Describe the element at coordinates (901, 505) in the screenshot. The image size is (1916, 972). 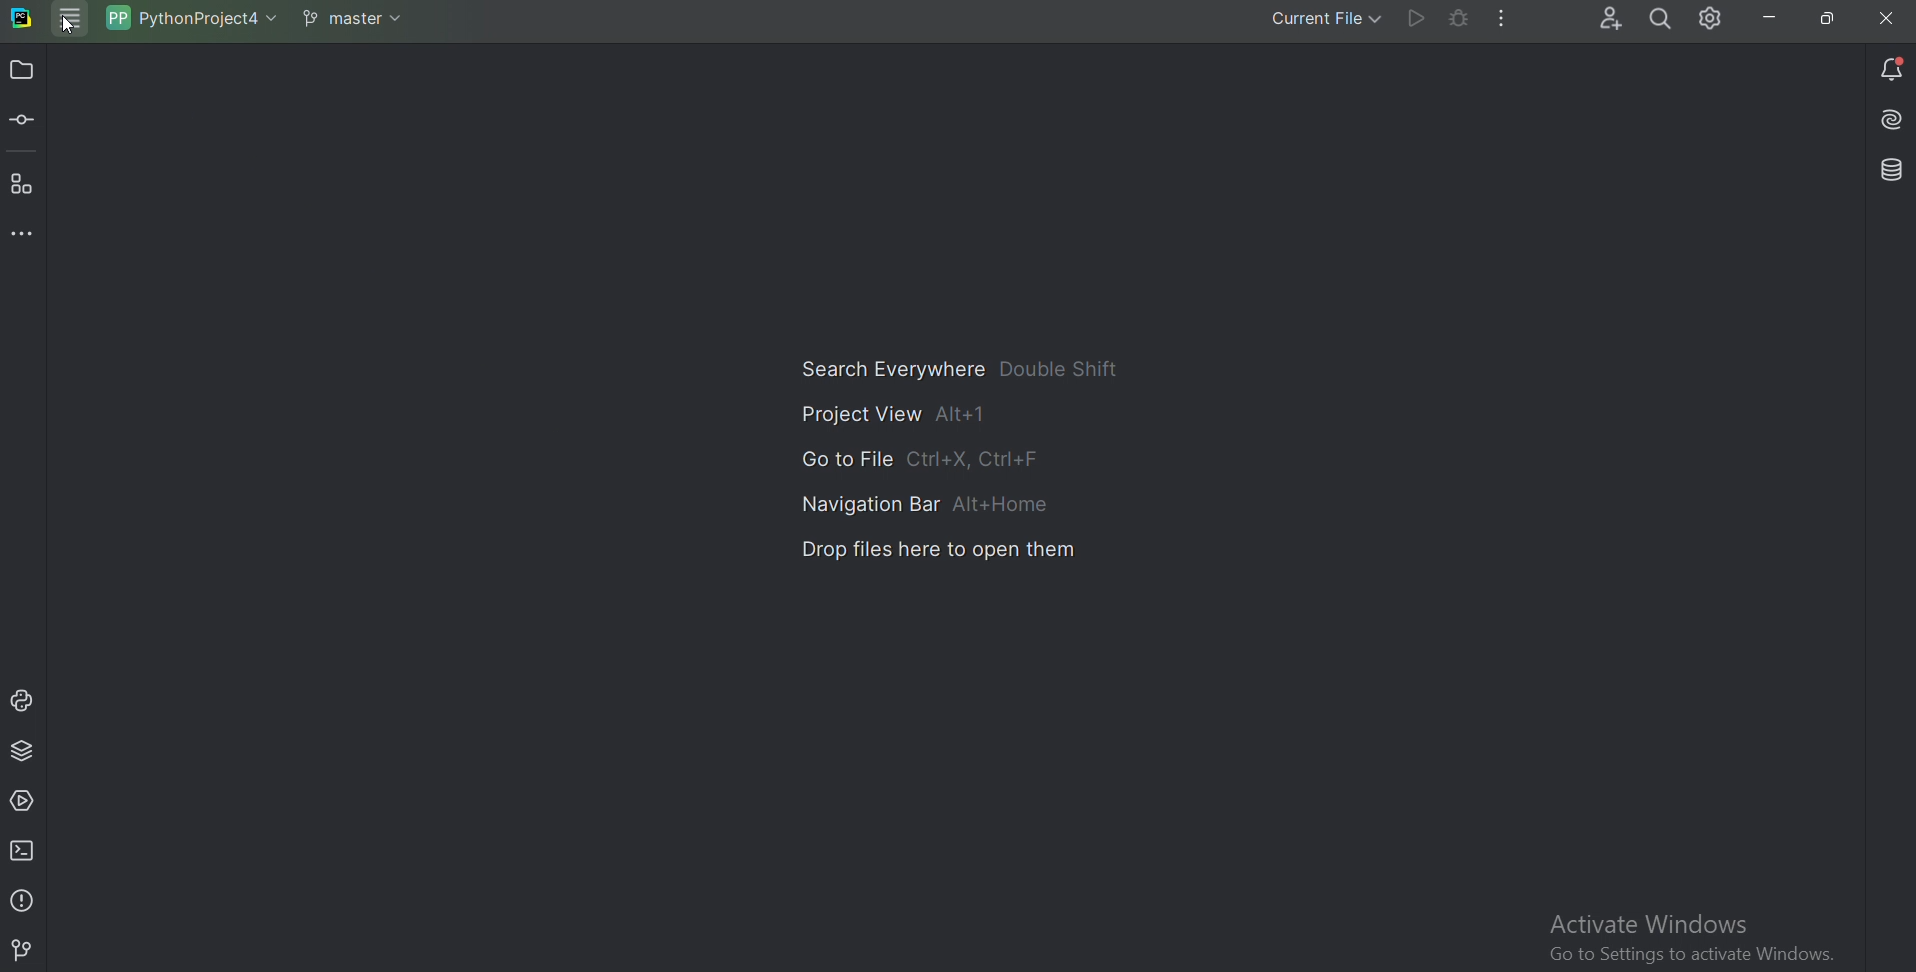
I see `Navigation bar` at that location.